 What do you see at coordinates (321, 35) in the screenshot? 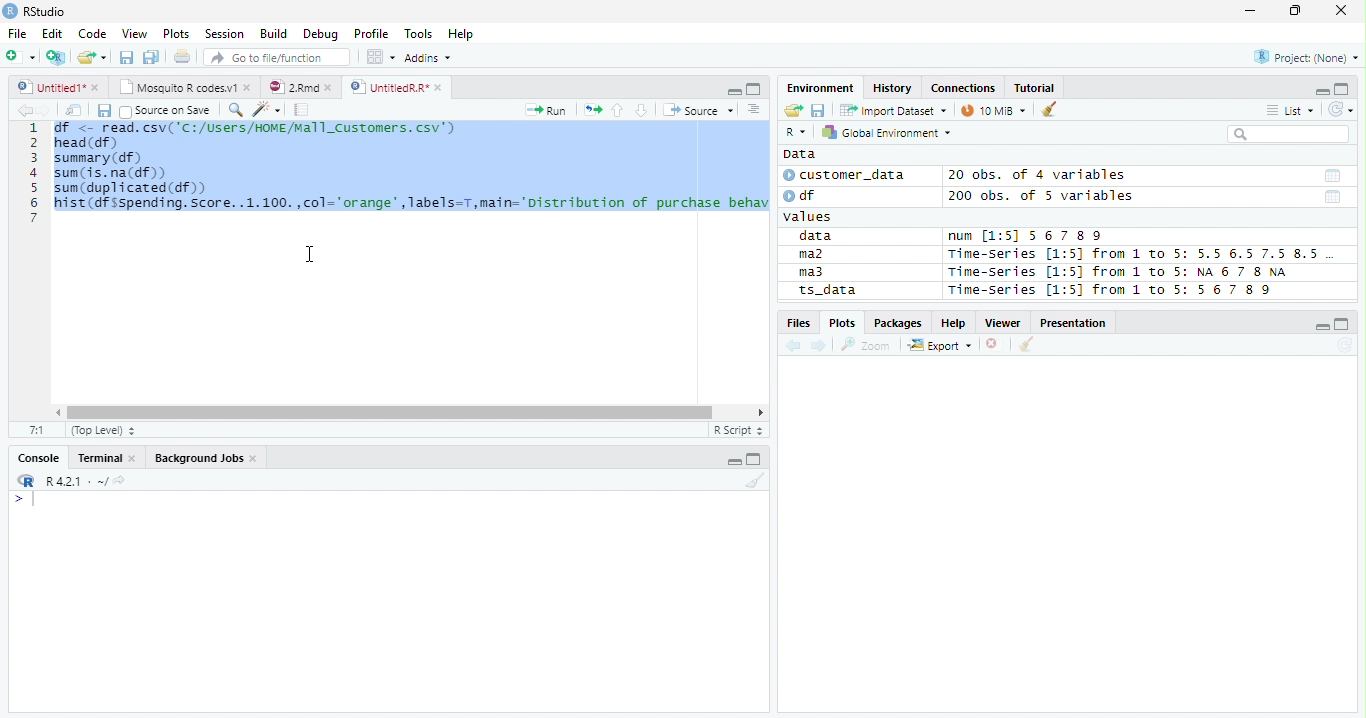
I see `Debug` at bounding box center [321, 35].